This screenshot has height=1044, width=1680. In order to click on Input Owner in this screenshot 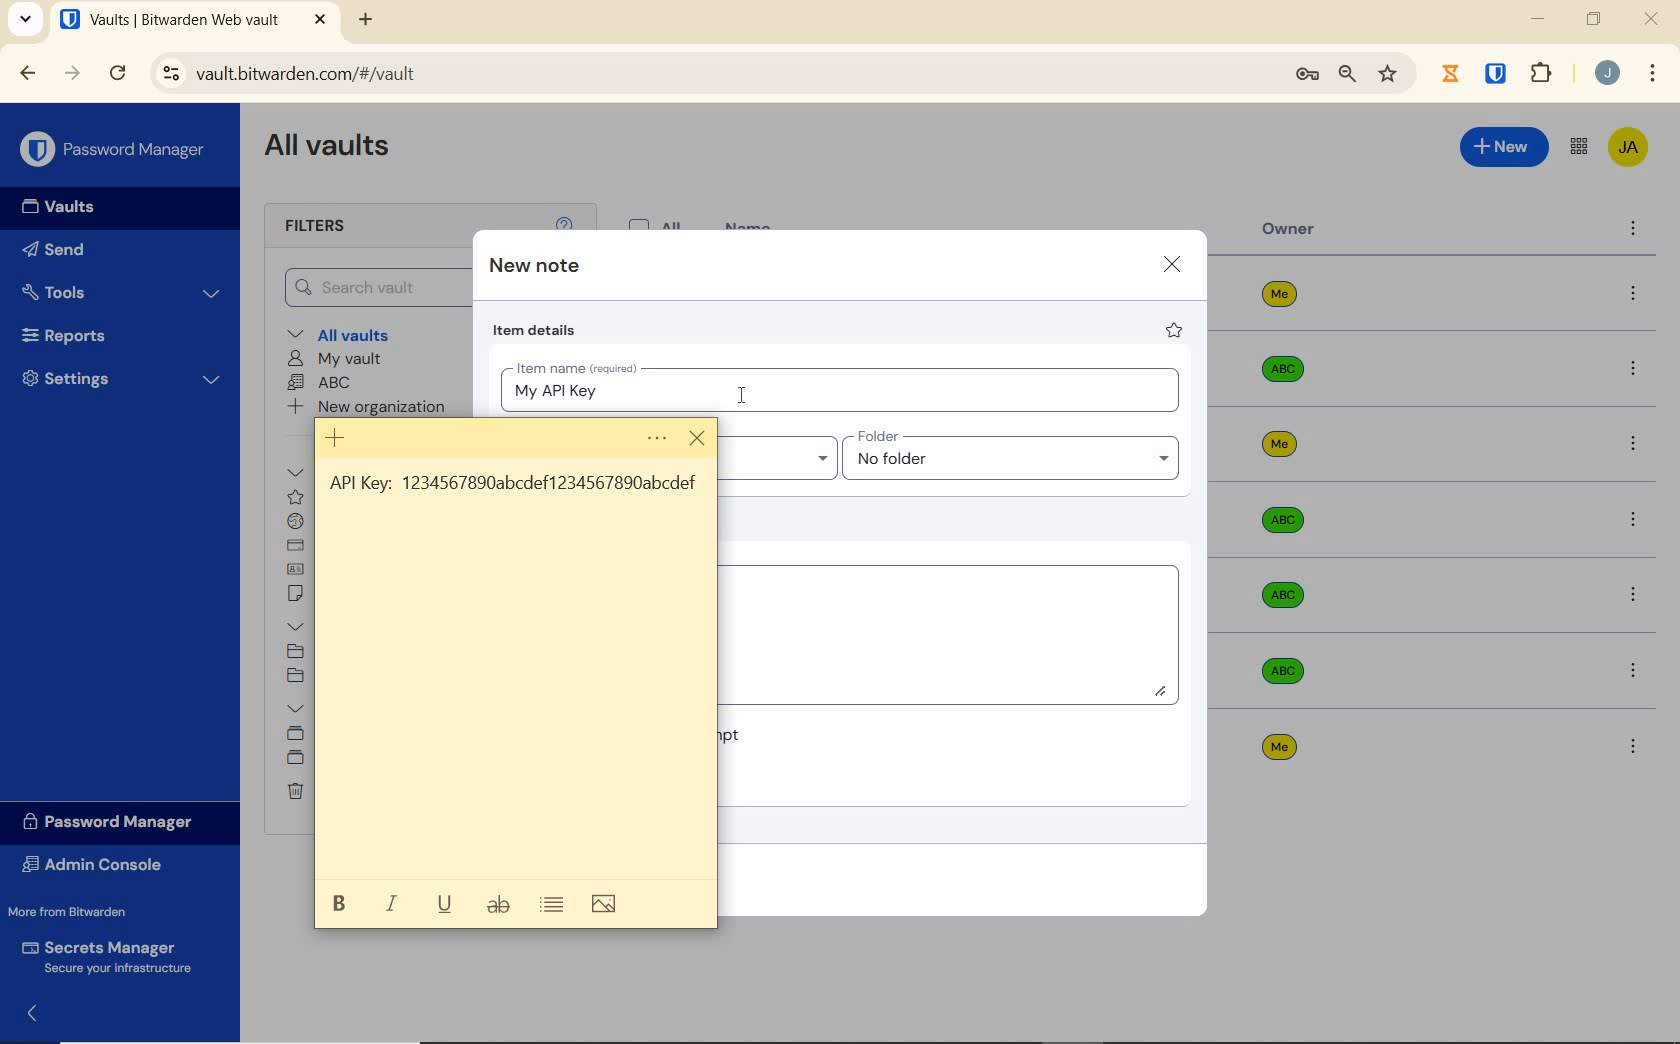, I will do `click(778, 454)`.